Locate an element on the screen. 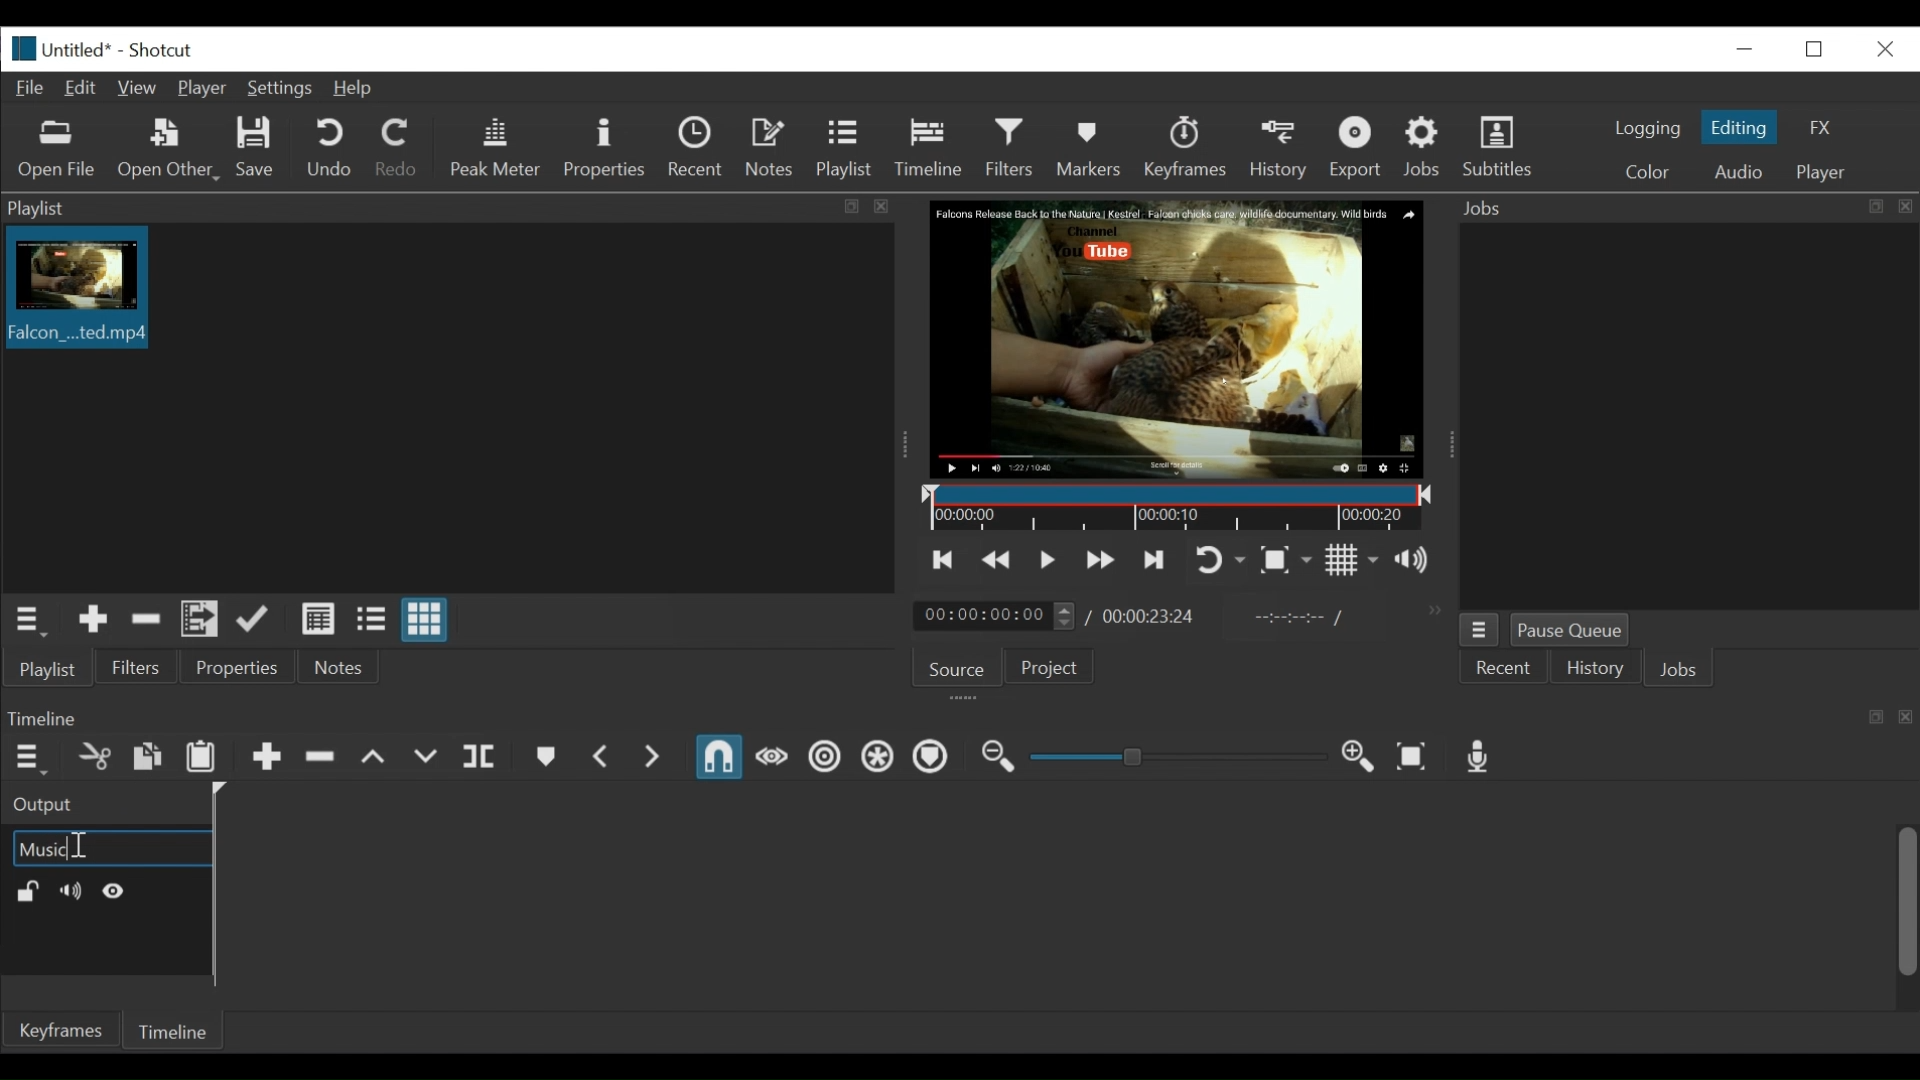 The height and width of the screenshot is (1080, 1920). vertical scroll bar is located at coordinates (1890, 912).